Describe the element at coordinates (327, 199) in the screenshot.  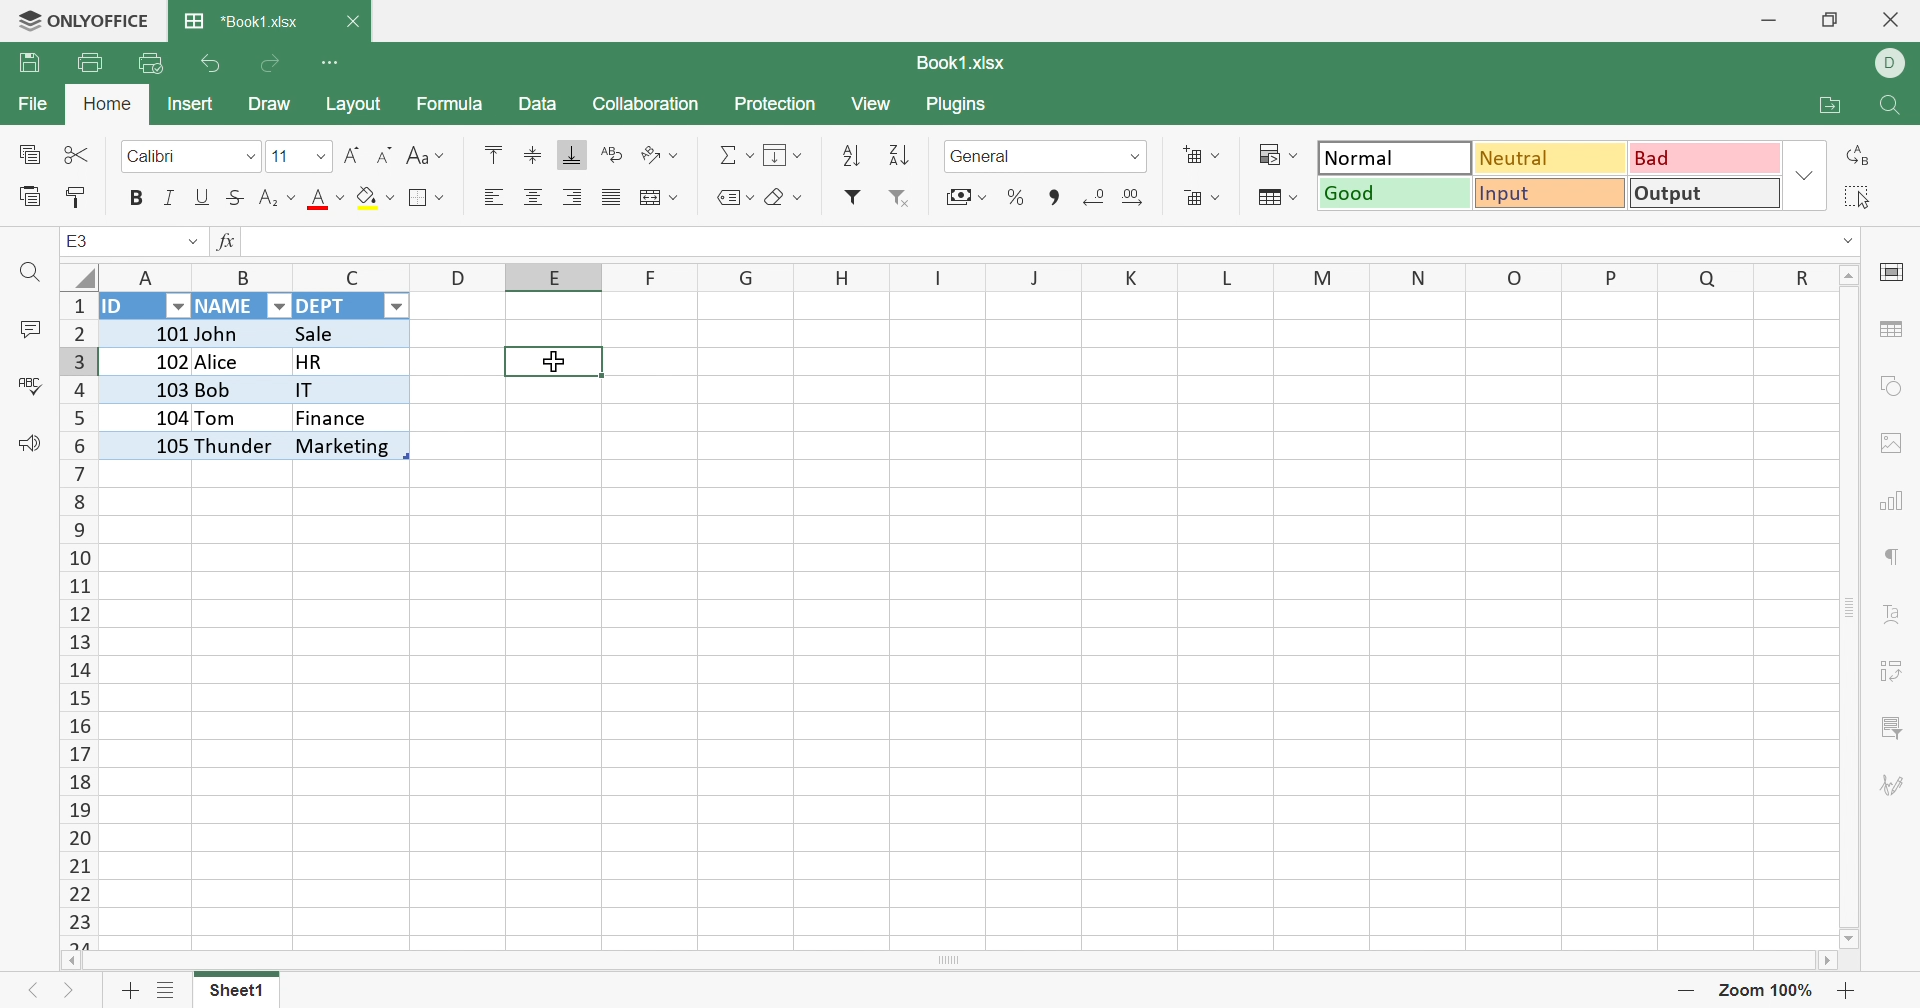
I see `Font color` at that location.